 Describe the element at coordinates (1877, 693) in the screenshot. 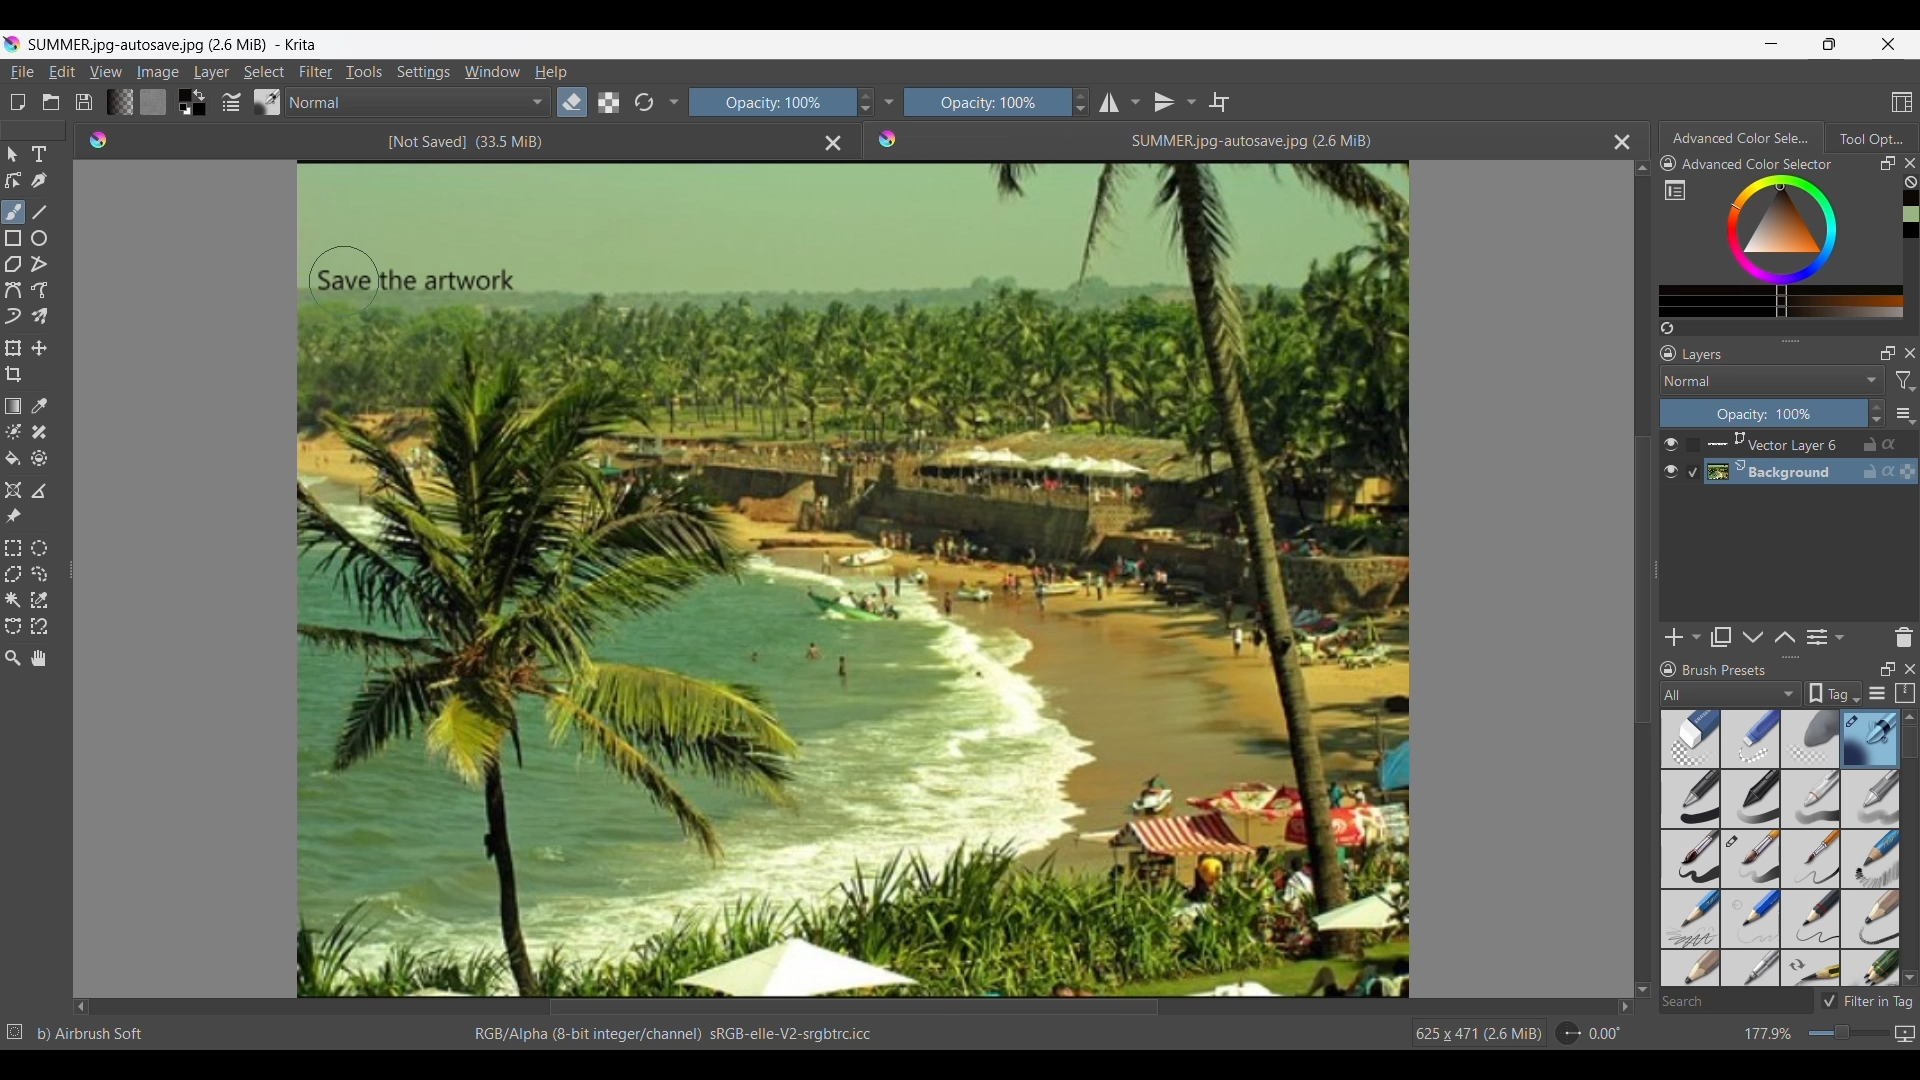

I see `Display settings` at that location.